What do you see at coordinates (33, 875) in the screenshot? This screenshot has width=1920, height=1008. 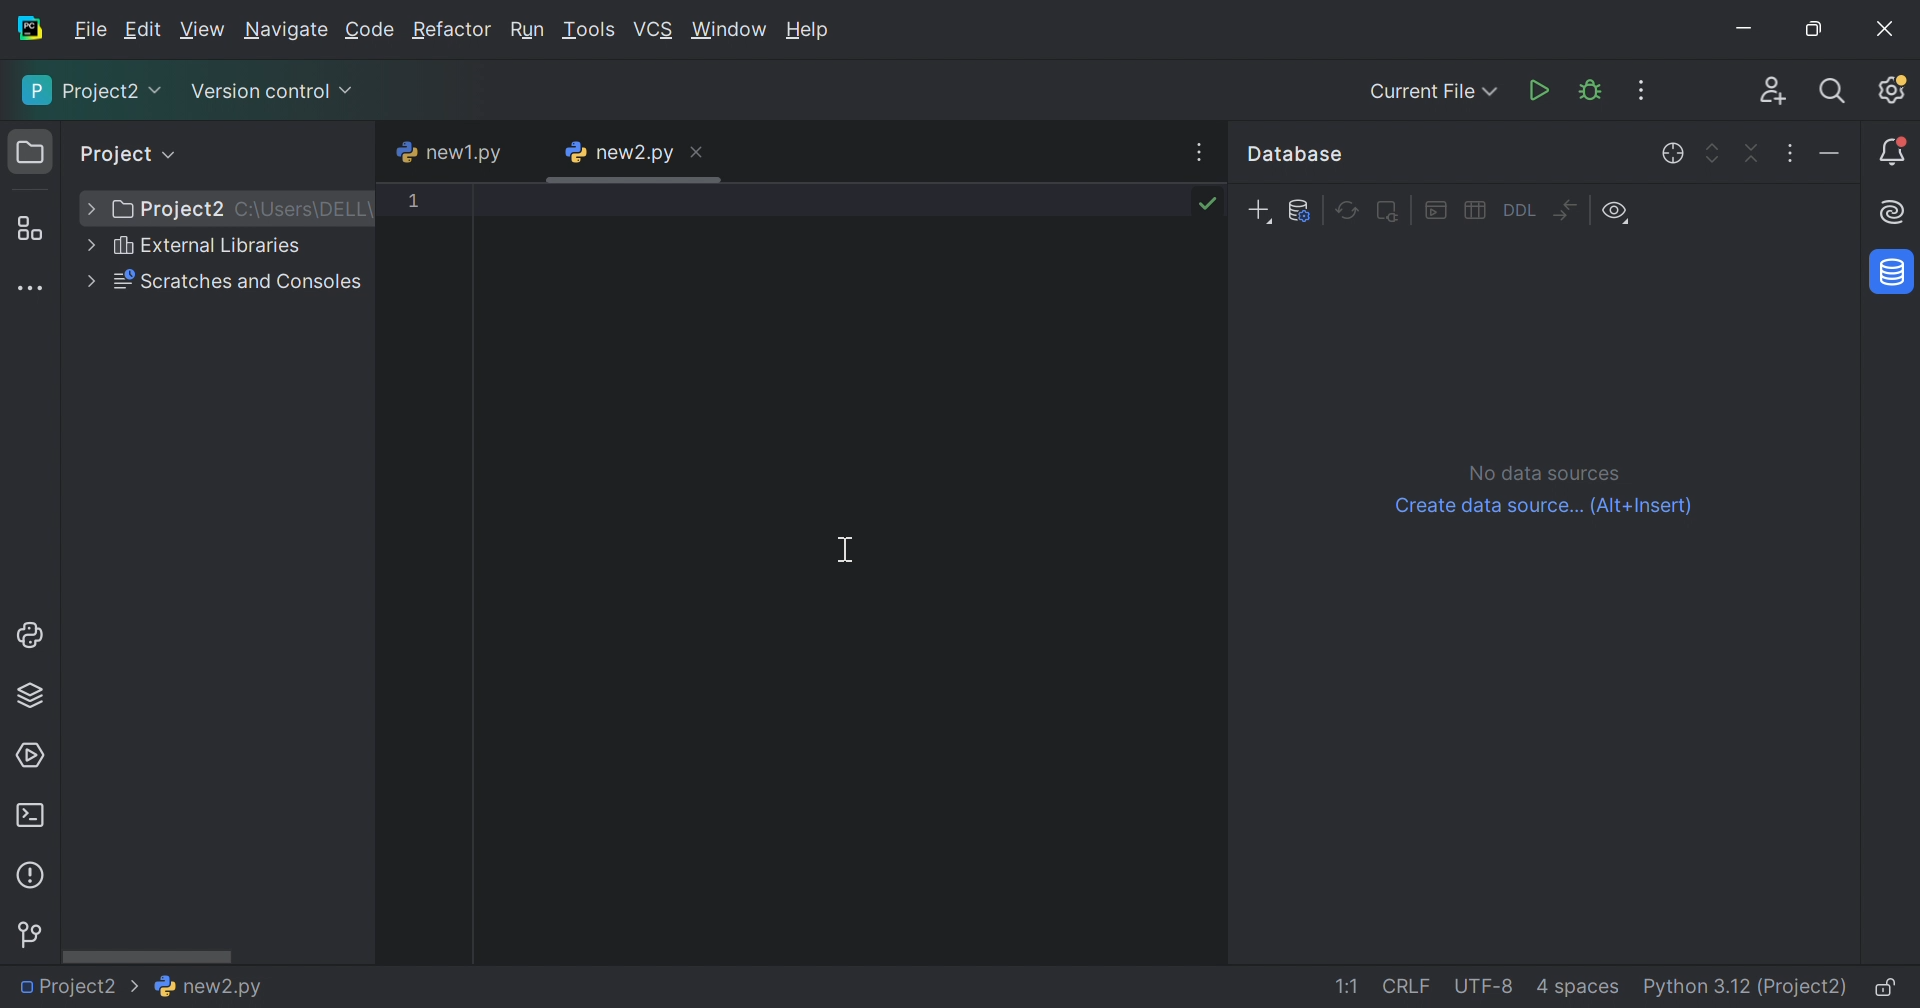 I see `Problems` at bounding box center [33, 875].